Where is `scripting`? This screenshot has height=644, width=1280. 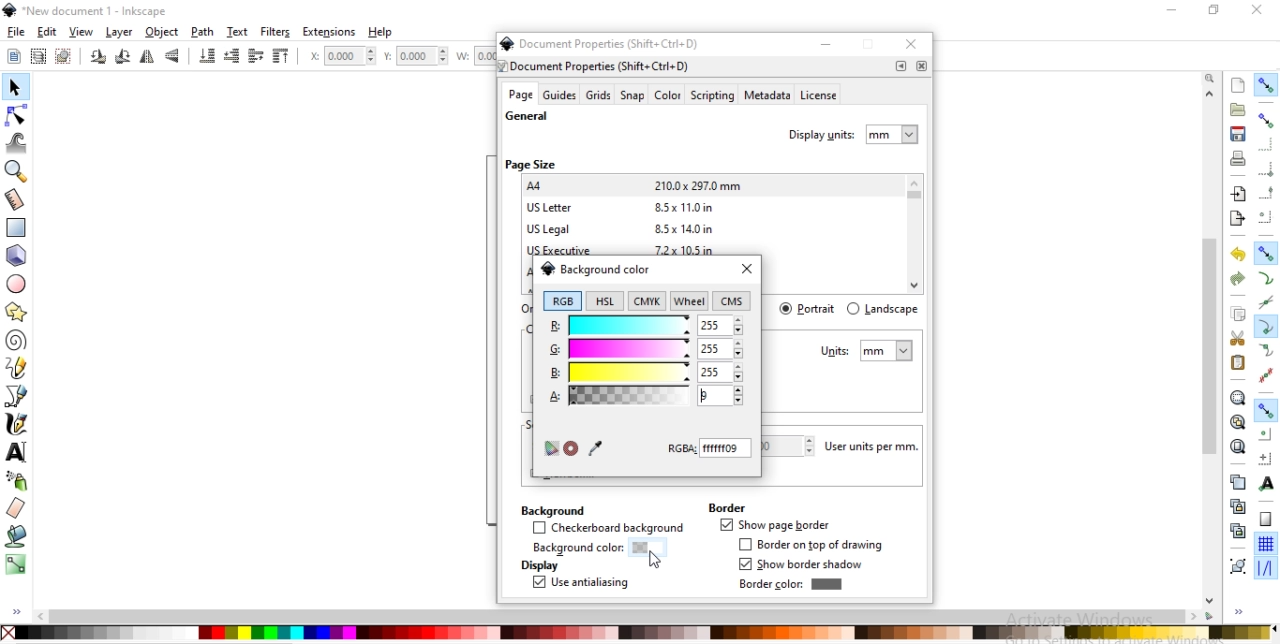
scripting is located at coordinates (711, 96).